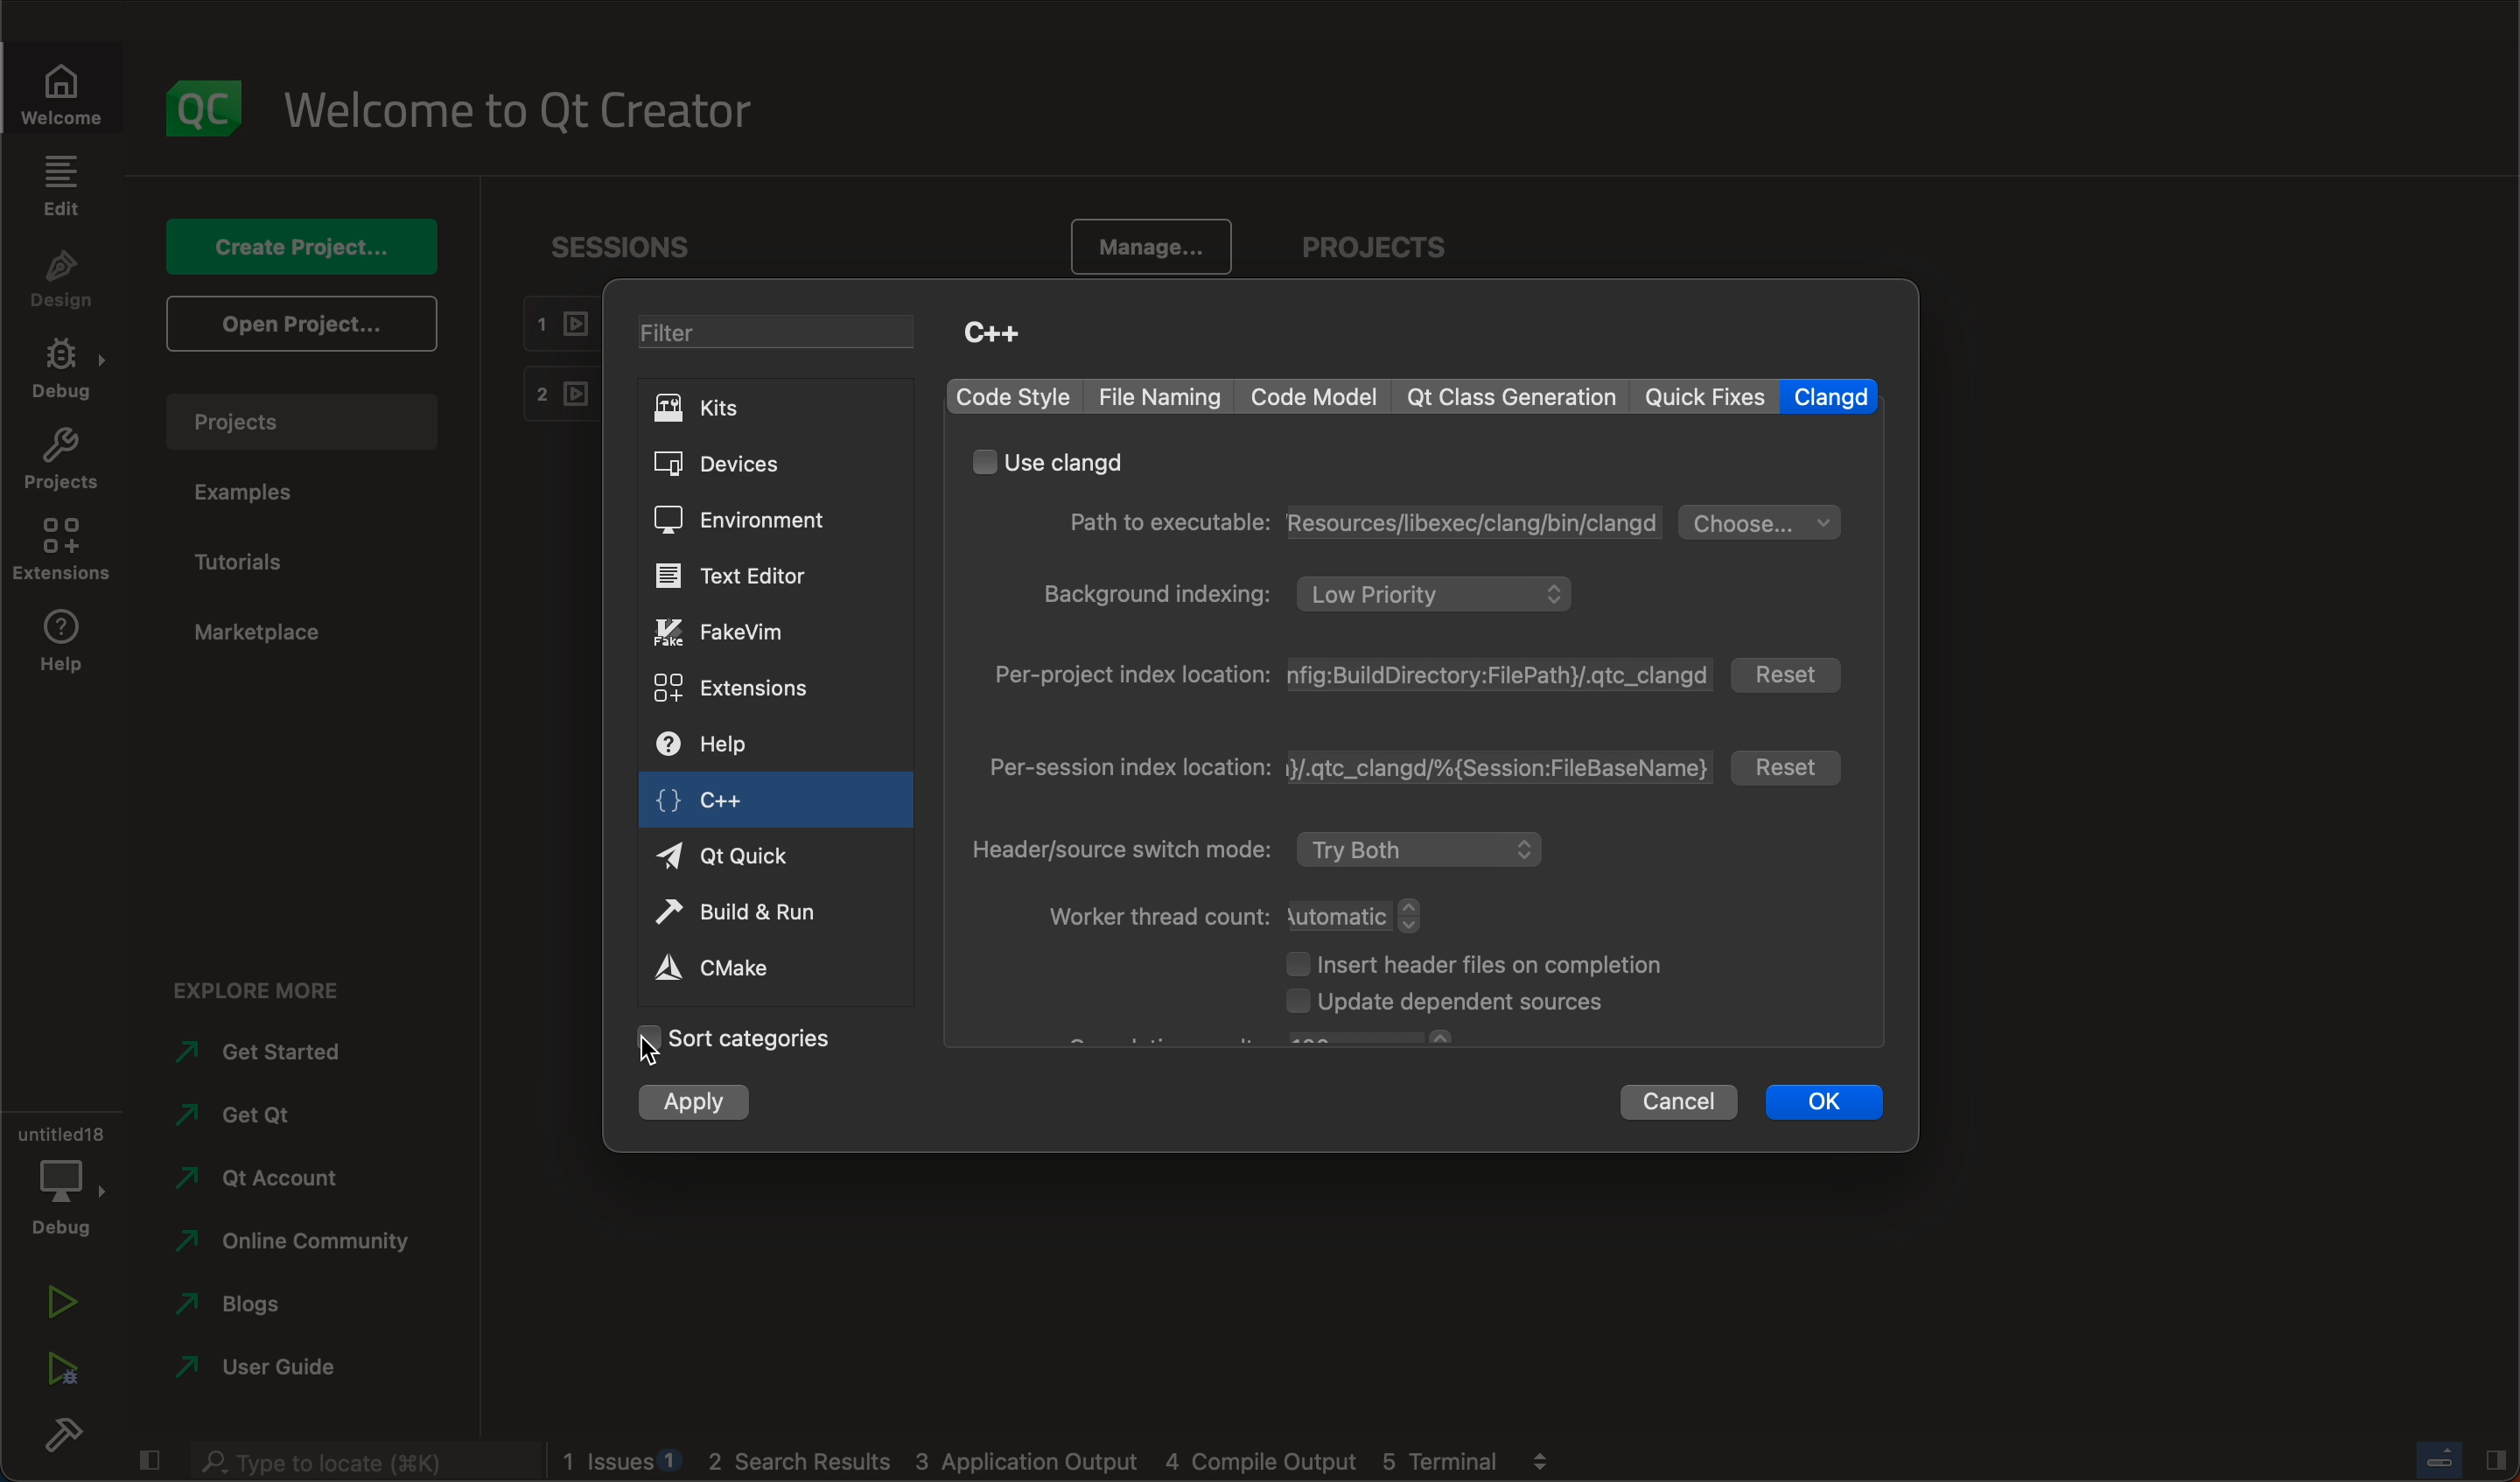 The width and height of the screenshot is (2520, 1482). What do you see at coordinates (1479, 1006) in the screenshot?
I see `update sources` at bounding box center [1479, 1006].